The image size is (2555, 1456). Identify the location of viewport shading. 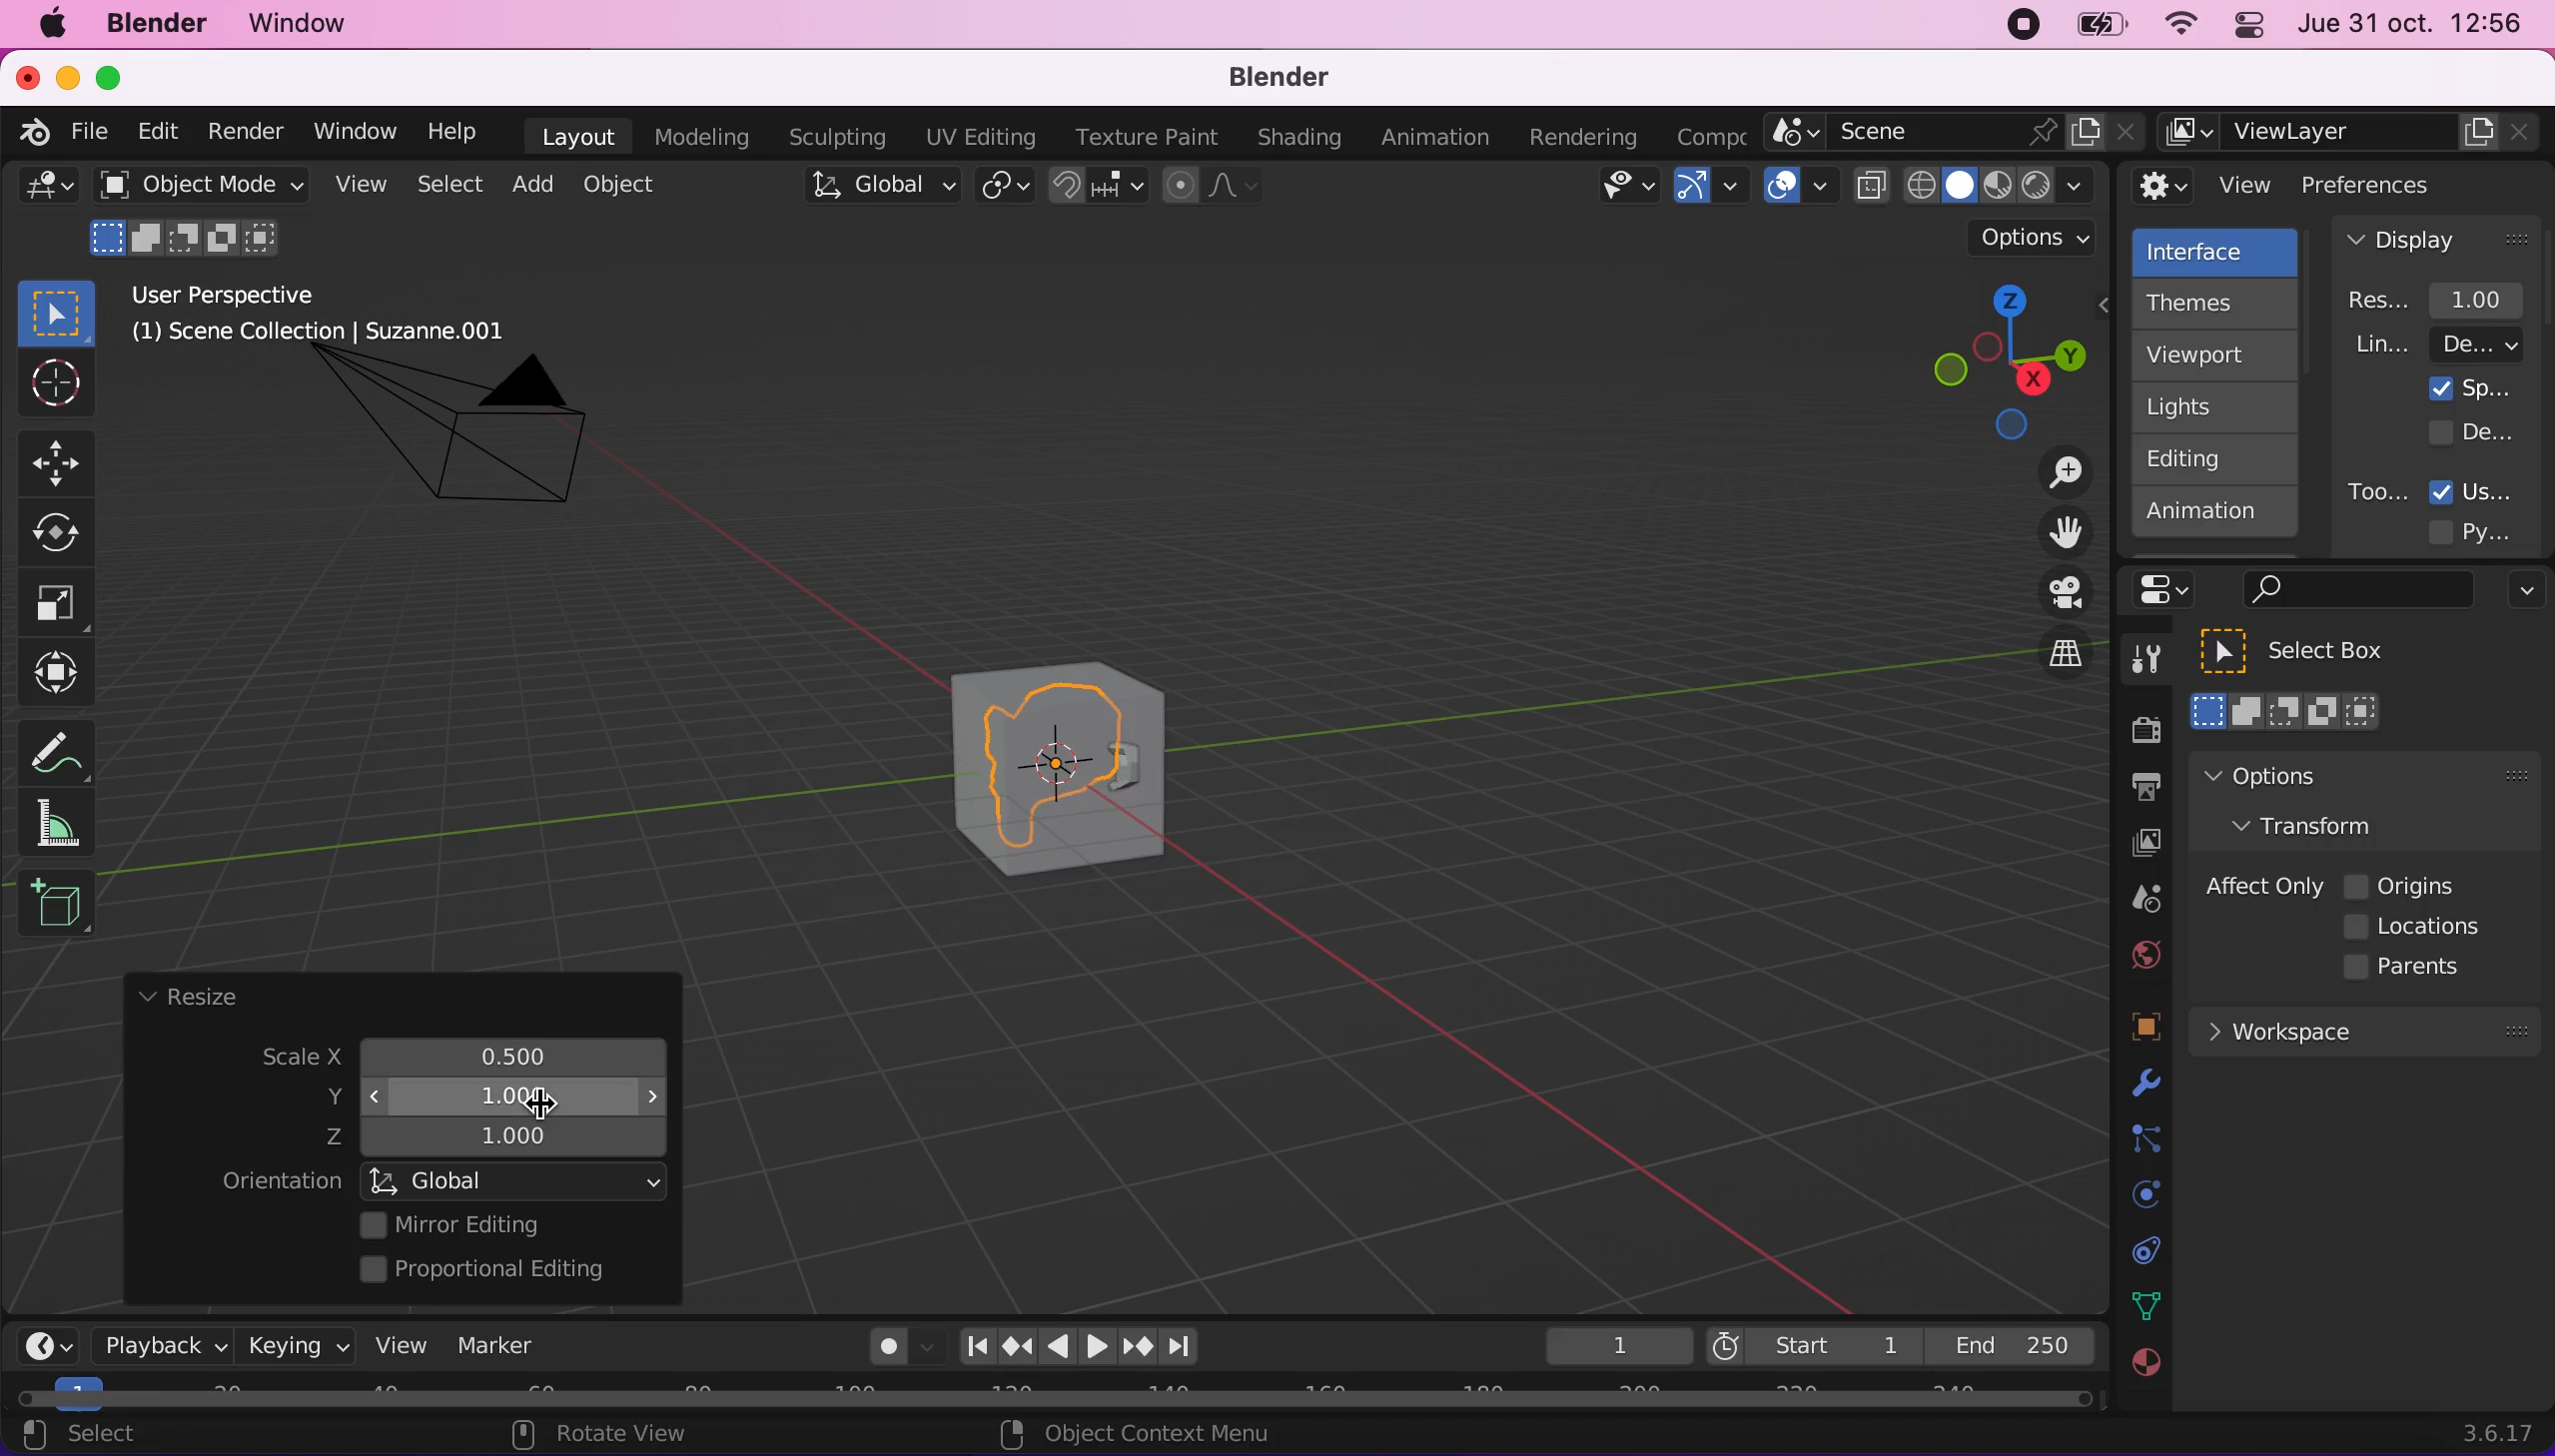
(1980, 185).